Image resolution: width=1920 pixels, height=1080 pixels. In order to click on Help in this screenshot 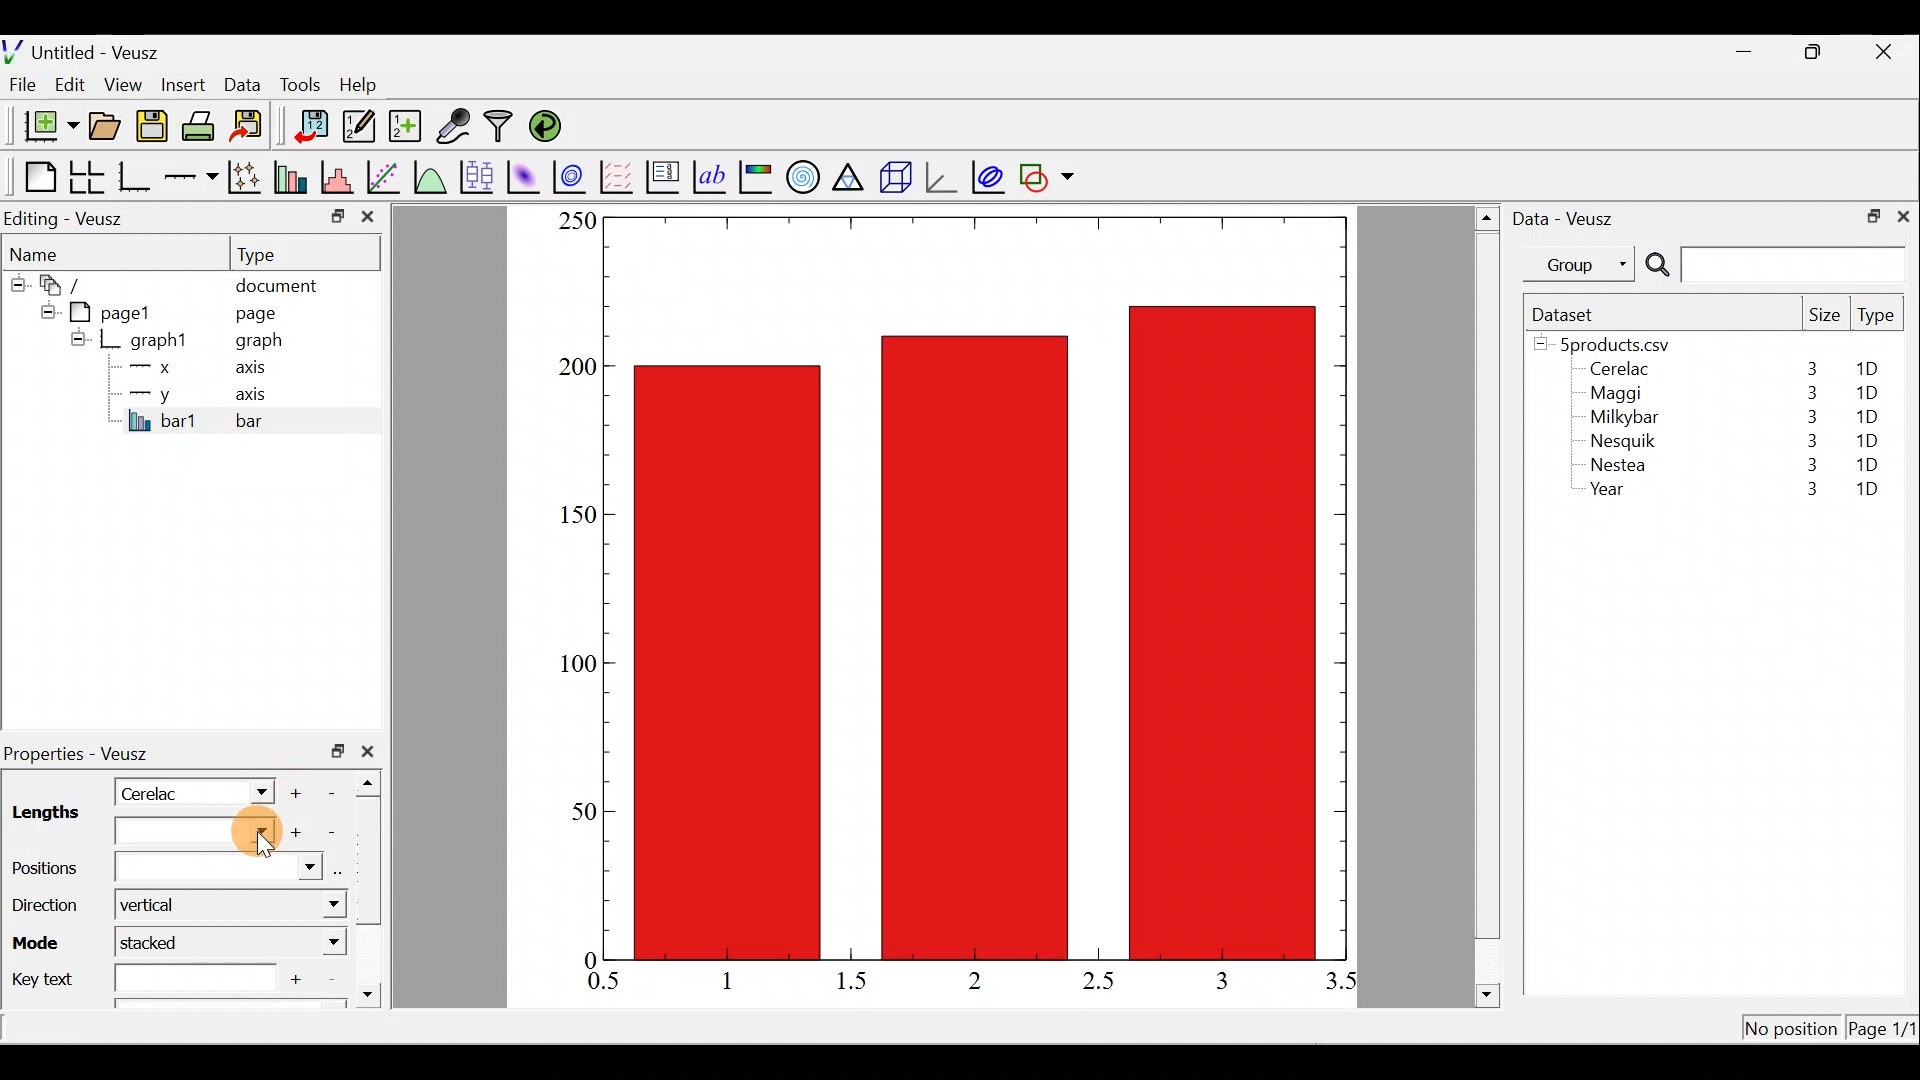, I will do `click(370, 85)`.